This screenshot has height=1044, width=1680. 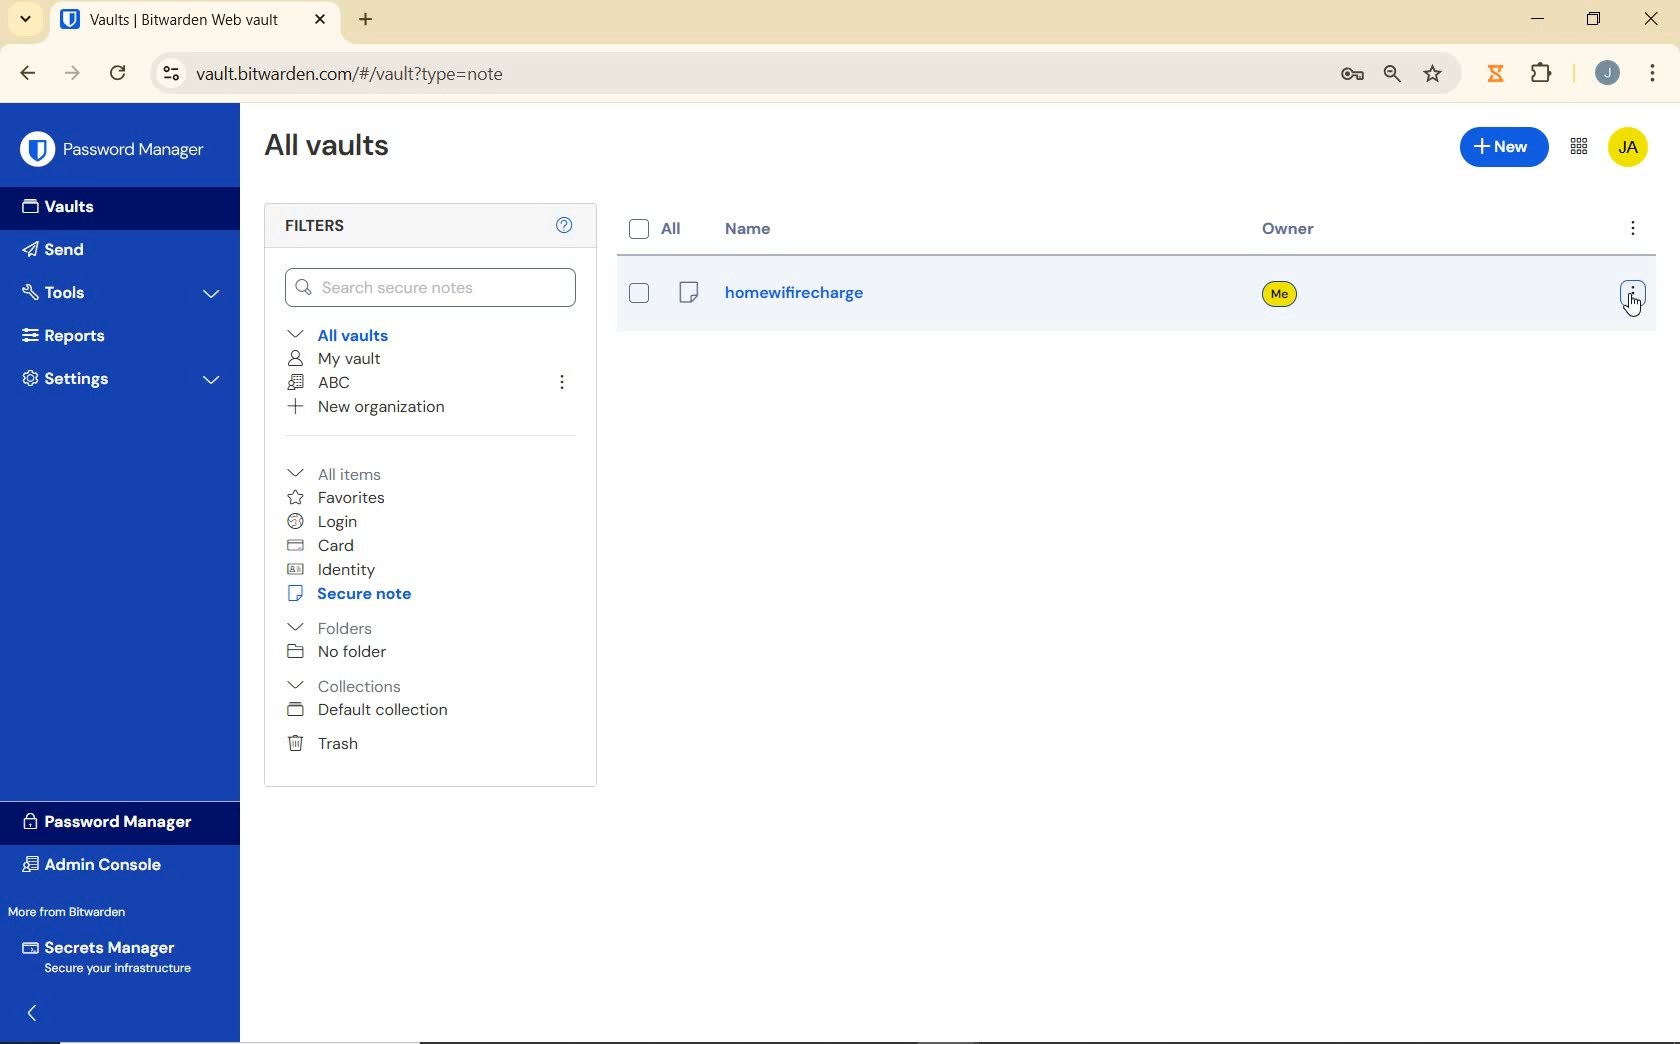 I want to click on leave, so click(x=563, y=386).